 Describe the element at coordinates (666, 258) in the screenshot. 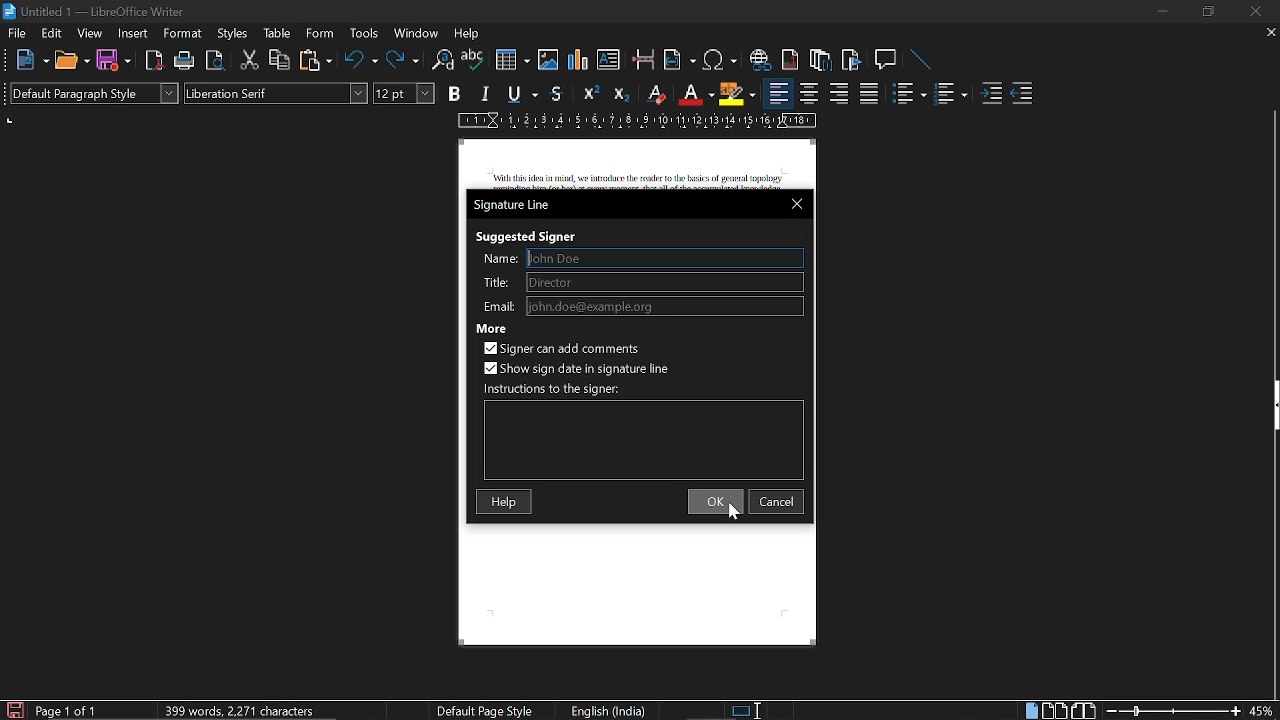

I see `name` at that location.